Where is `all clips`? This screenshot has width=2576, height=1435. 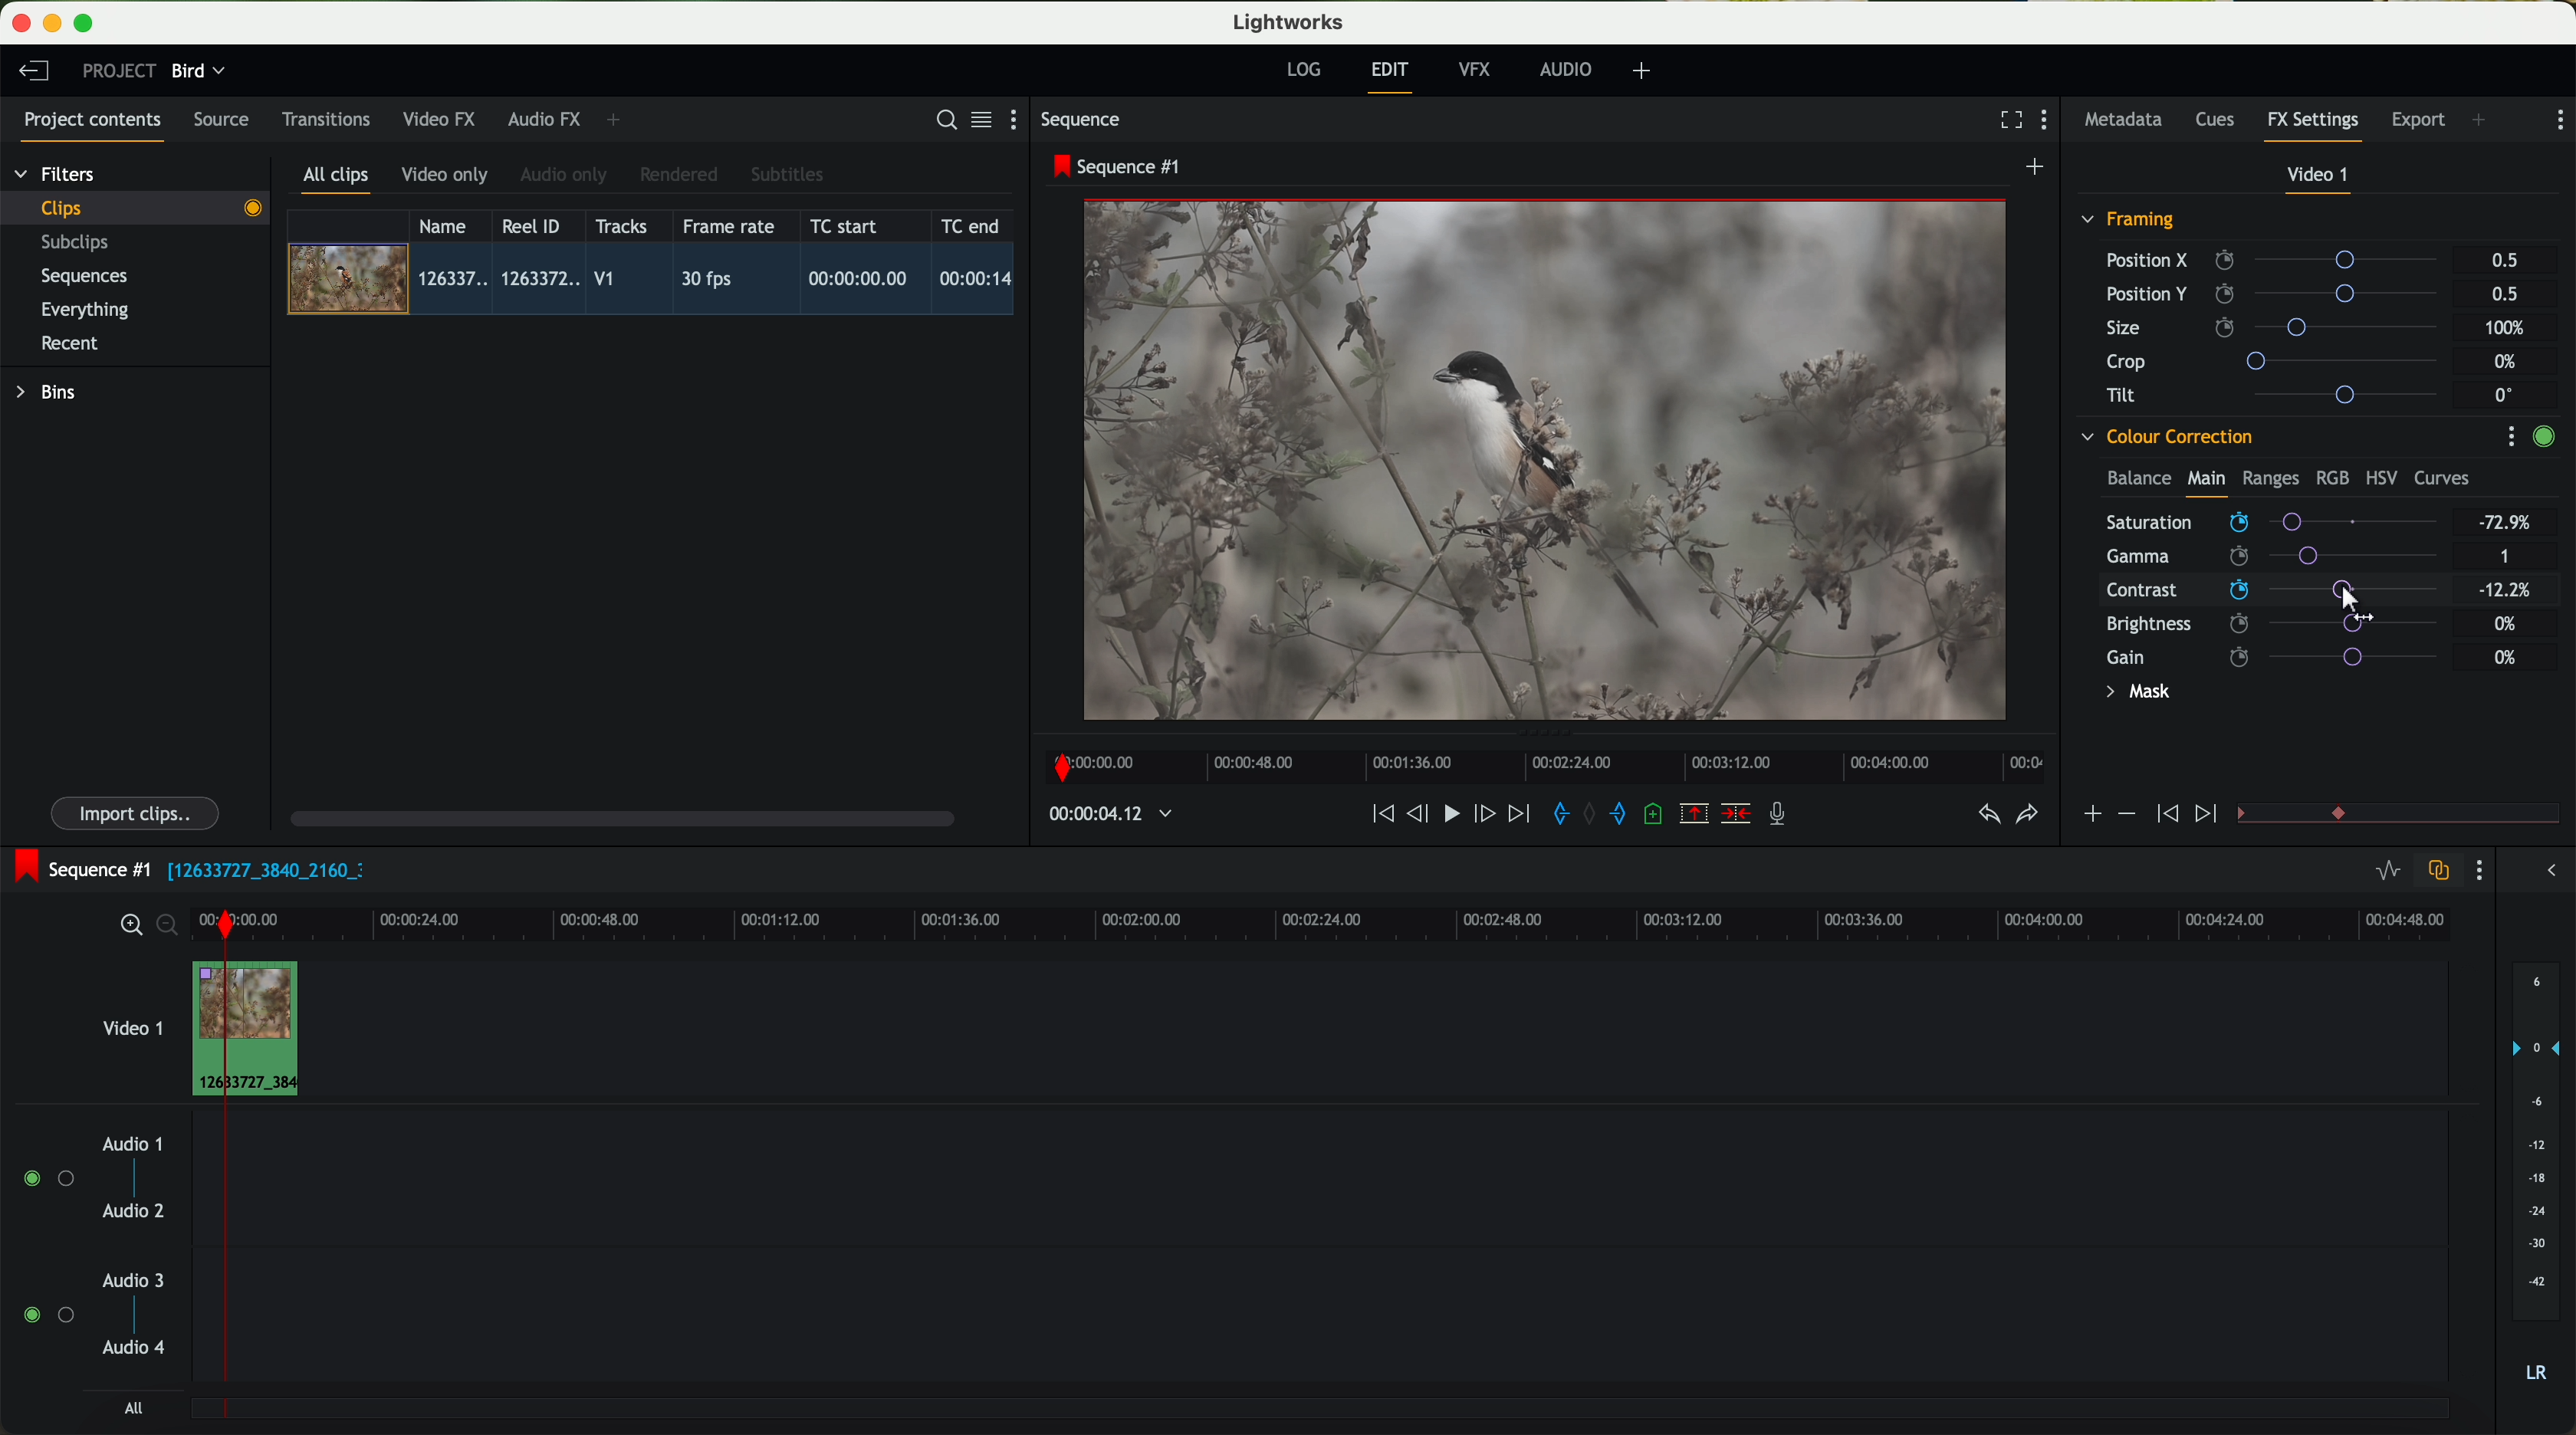 all clips is located at coordinates (337, 181).